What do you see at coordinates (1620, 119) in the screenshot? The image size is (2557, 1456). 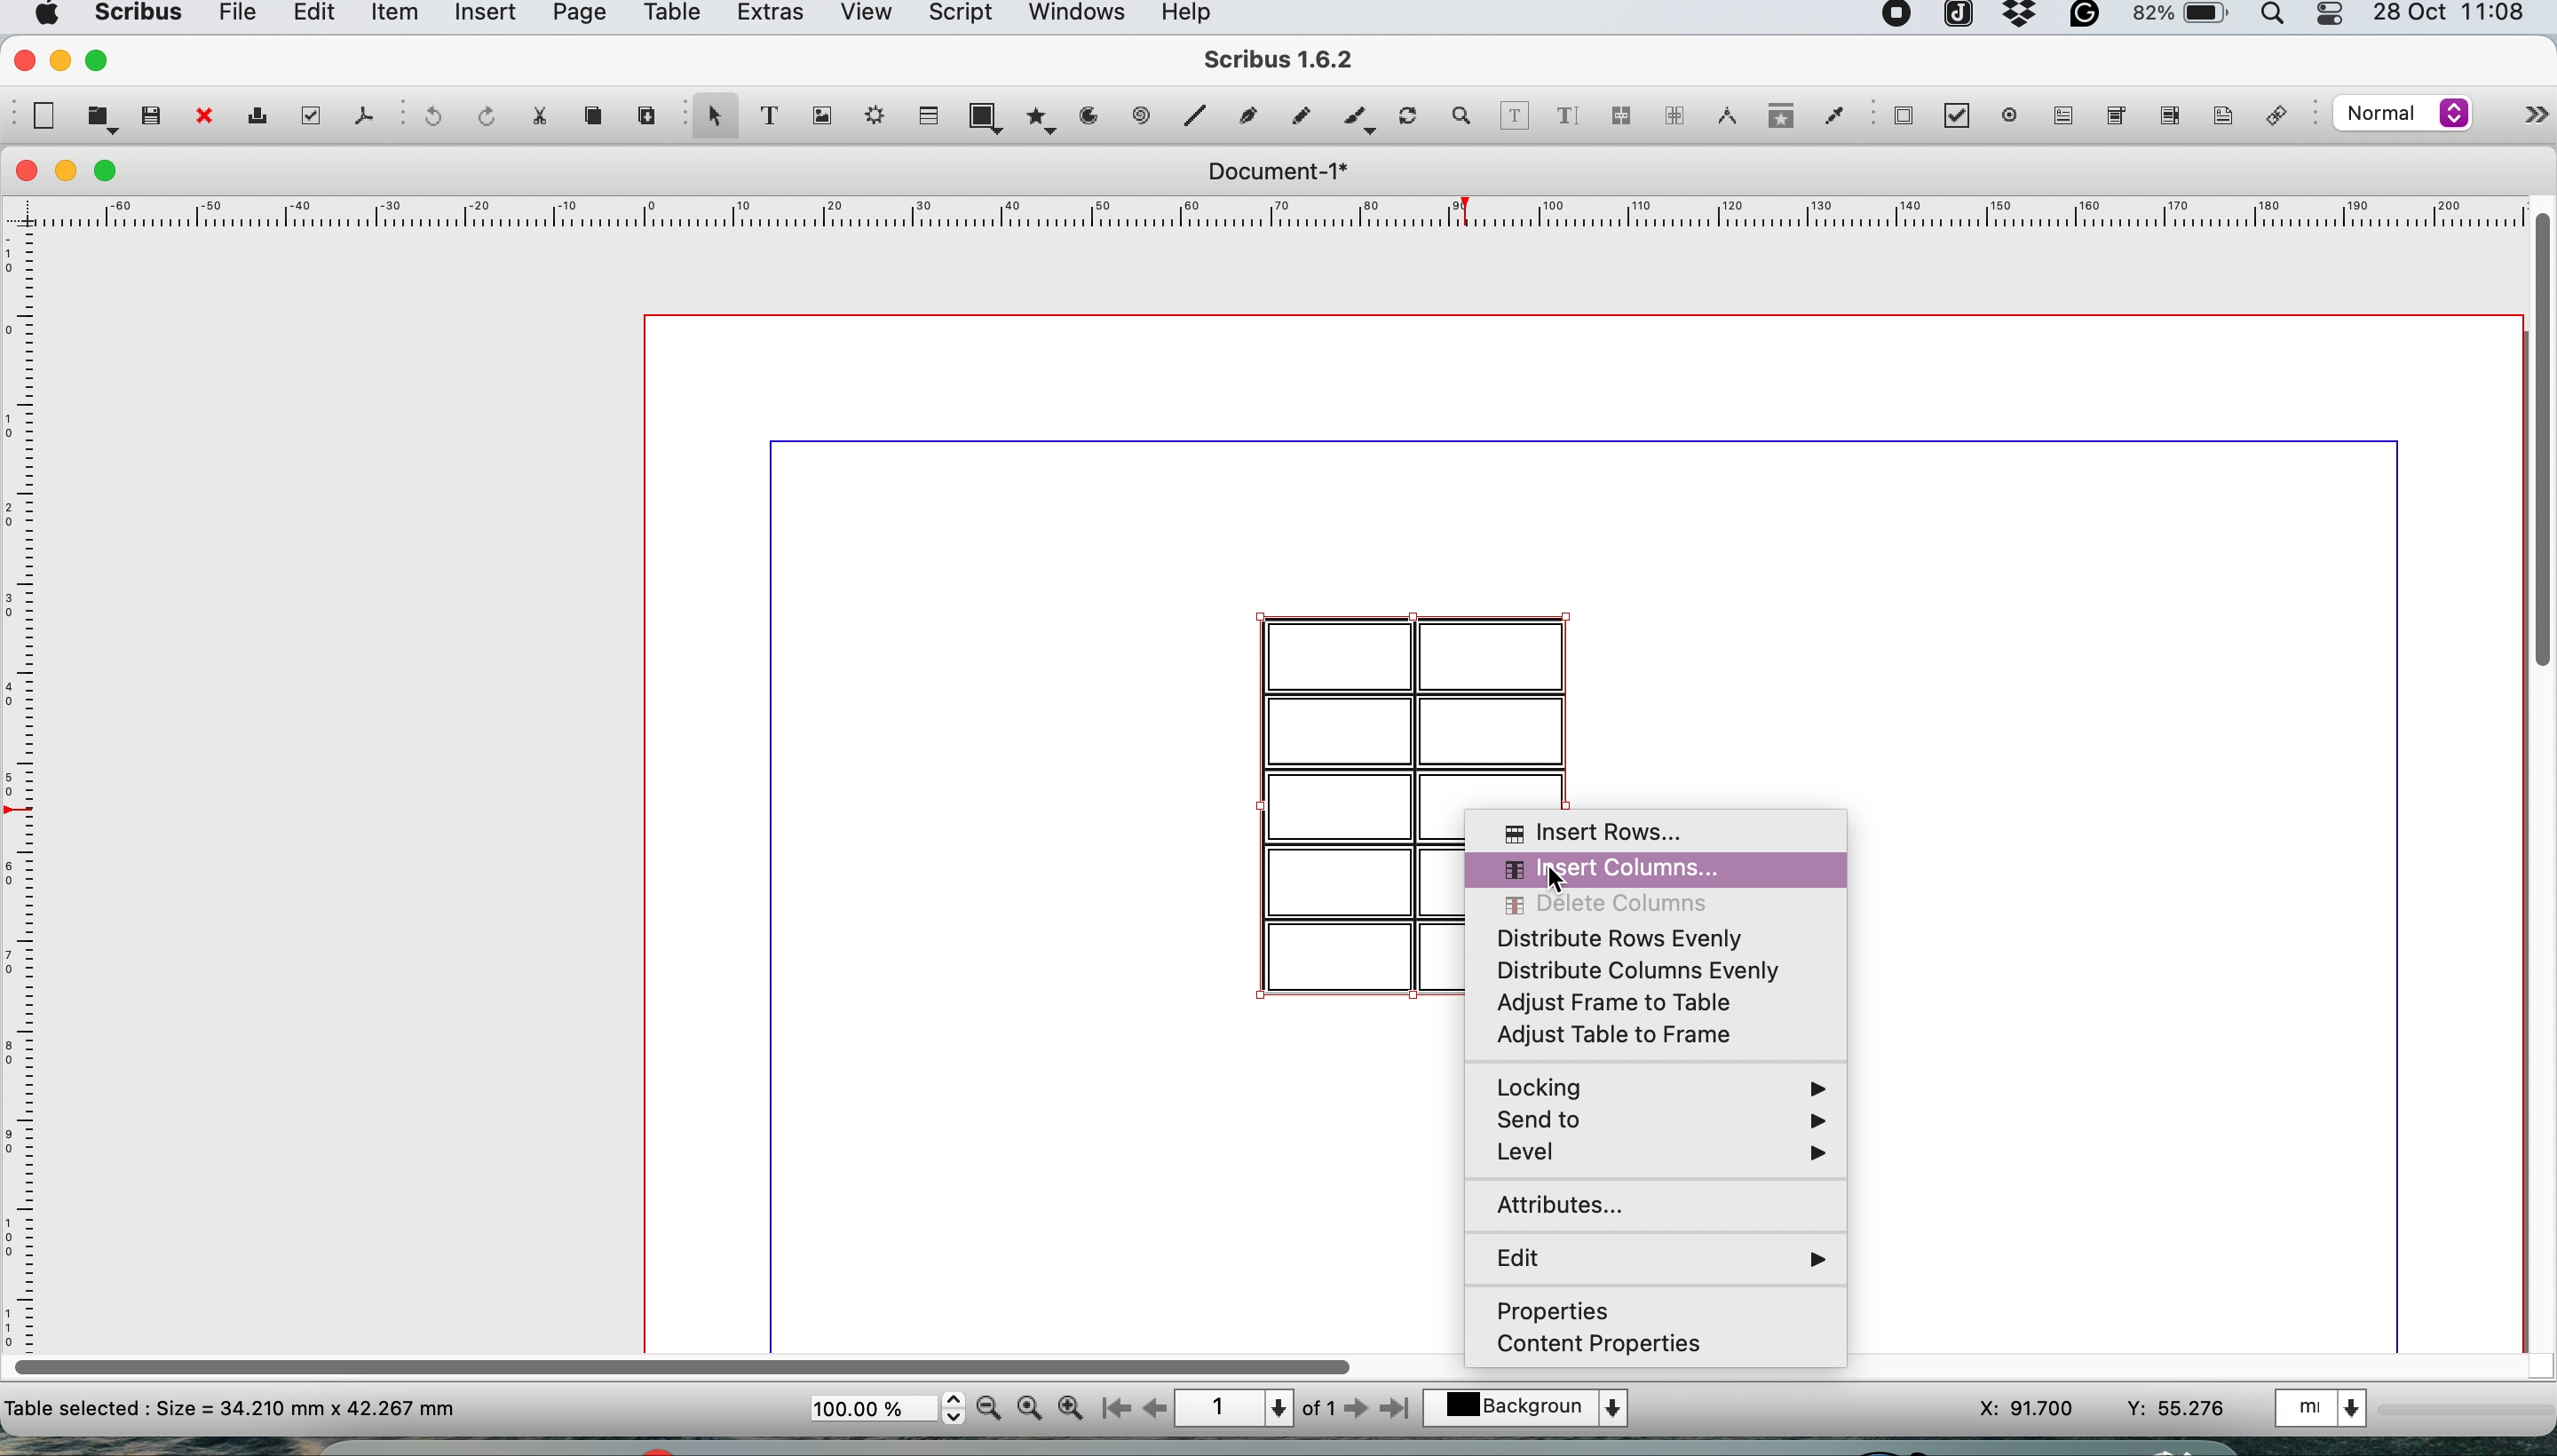 I see `link text frames` at bounding box center [1620, 119].